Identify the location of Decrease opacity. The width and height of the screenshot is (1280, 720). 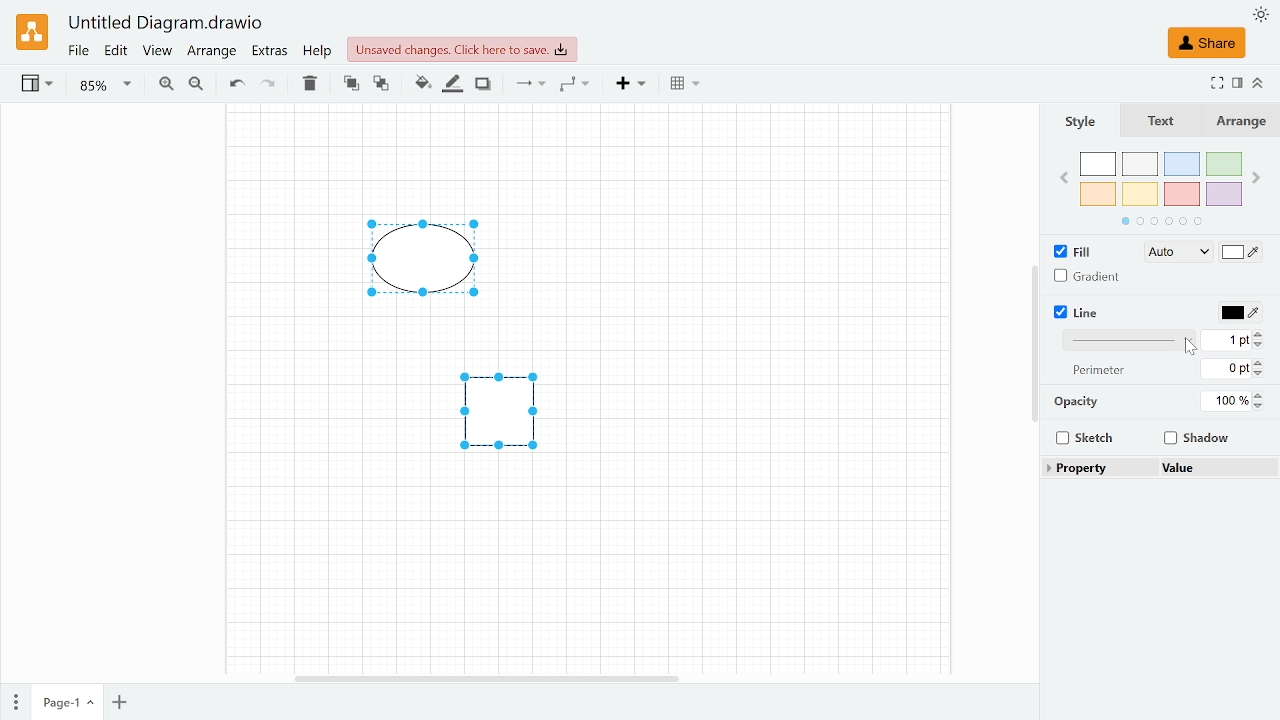
(1262, 406).